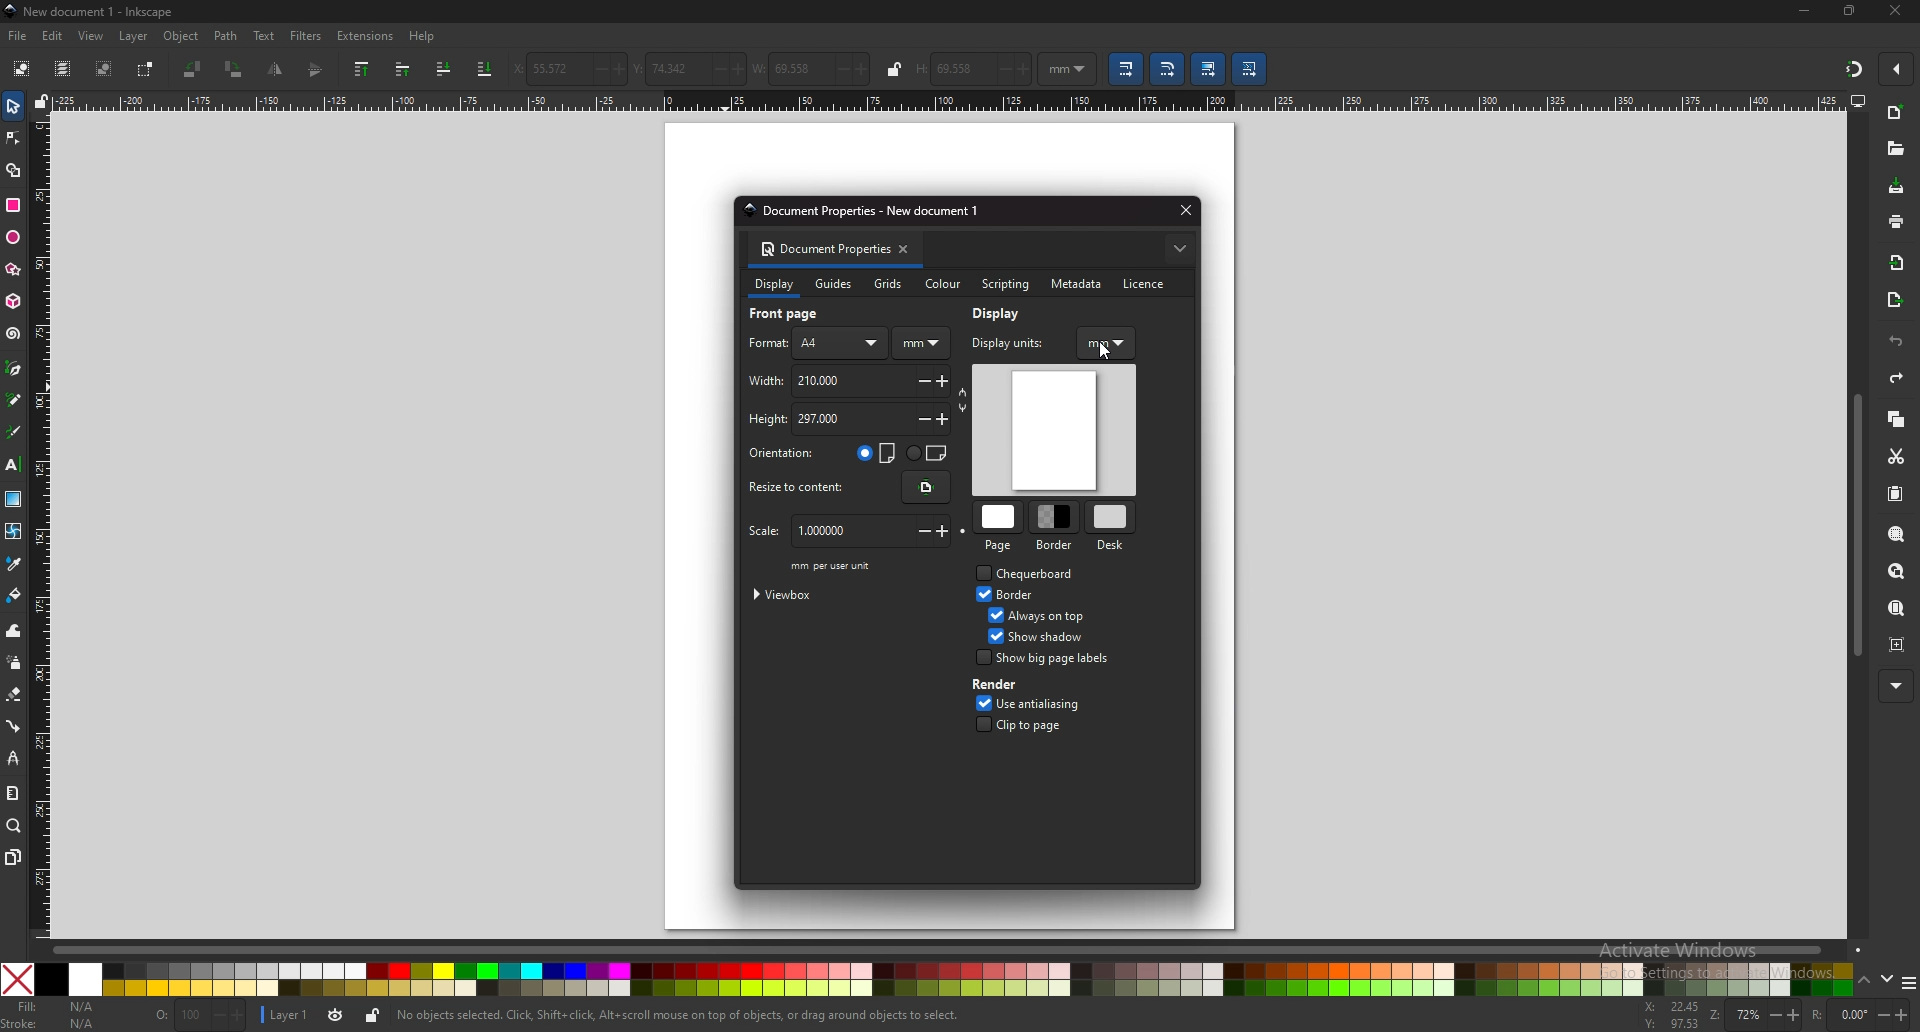 The width and height of the screenshot is (1920, 1032). I want to click on -, so click(917, 533).